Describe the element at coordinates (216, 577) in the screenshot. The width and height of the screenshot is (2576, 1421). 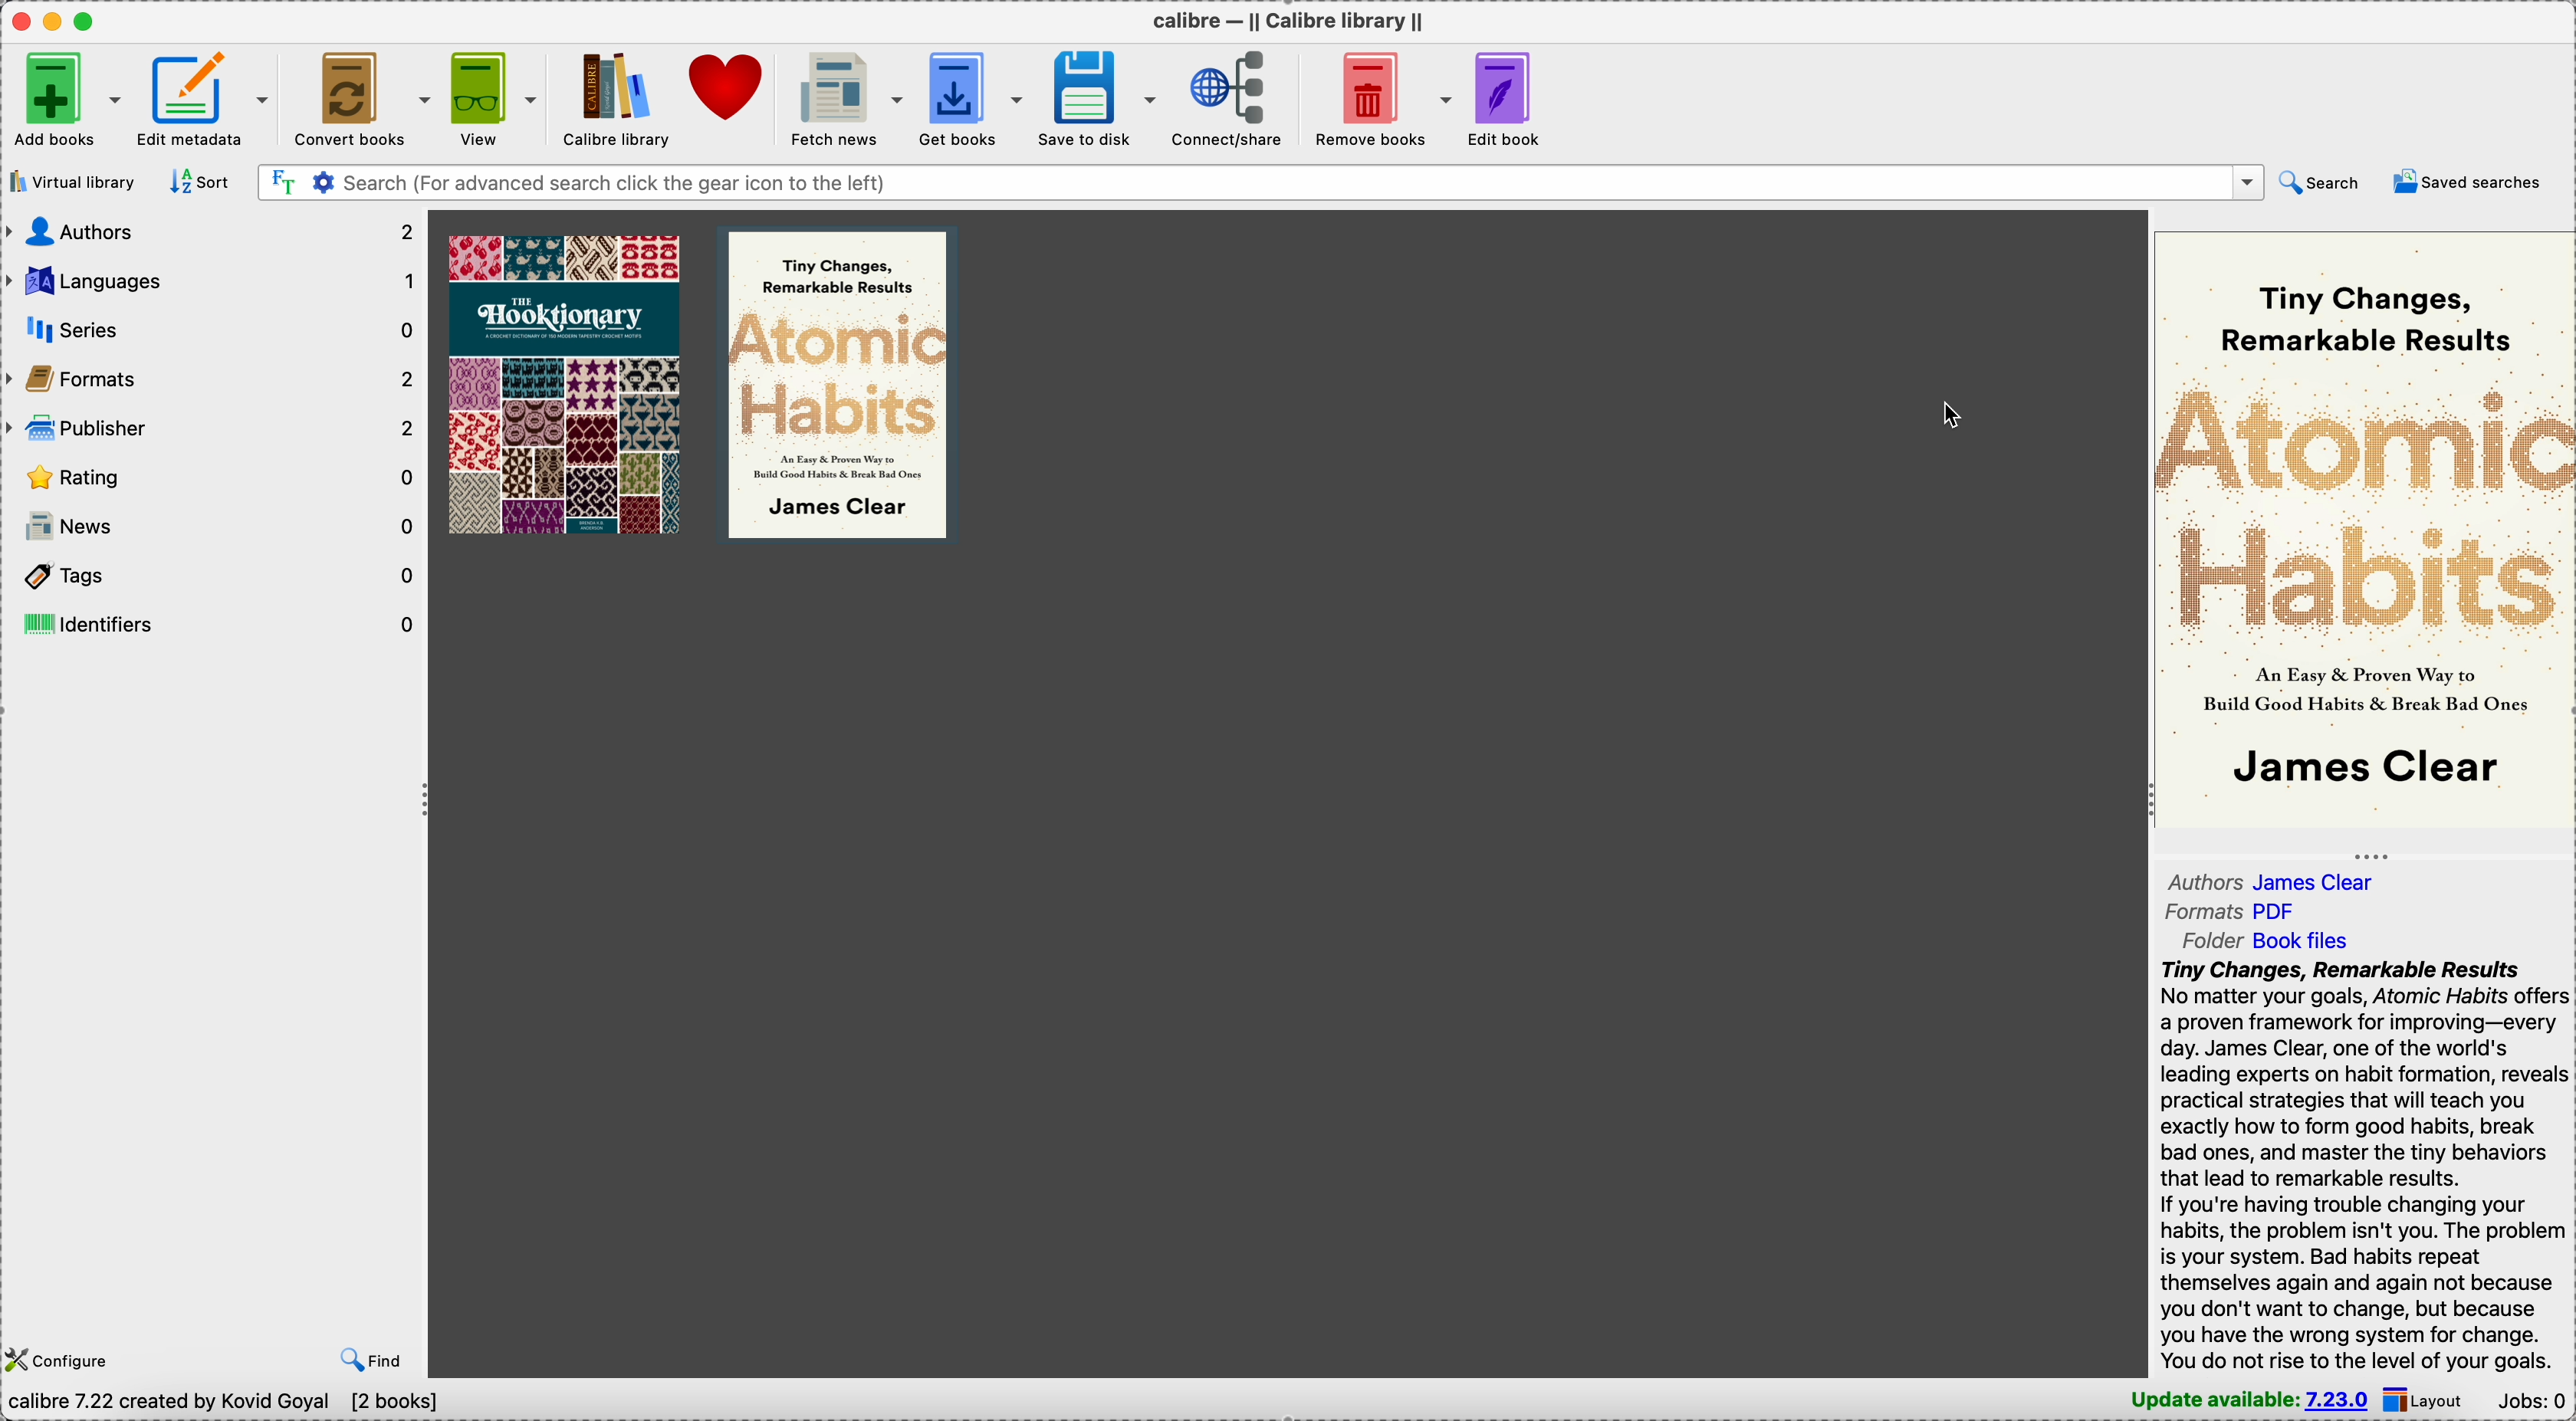
I see `tags` at that location.